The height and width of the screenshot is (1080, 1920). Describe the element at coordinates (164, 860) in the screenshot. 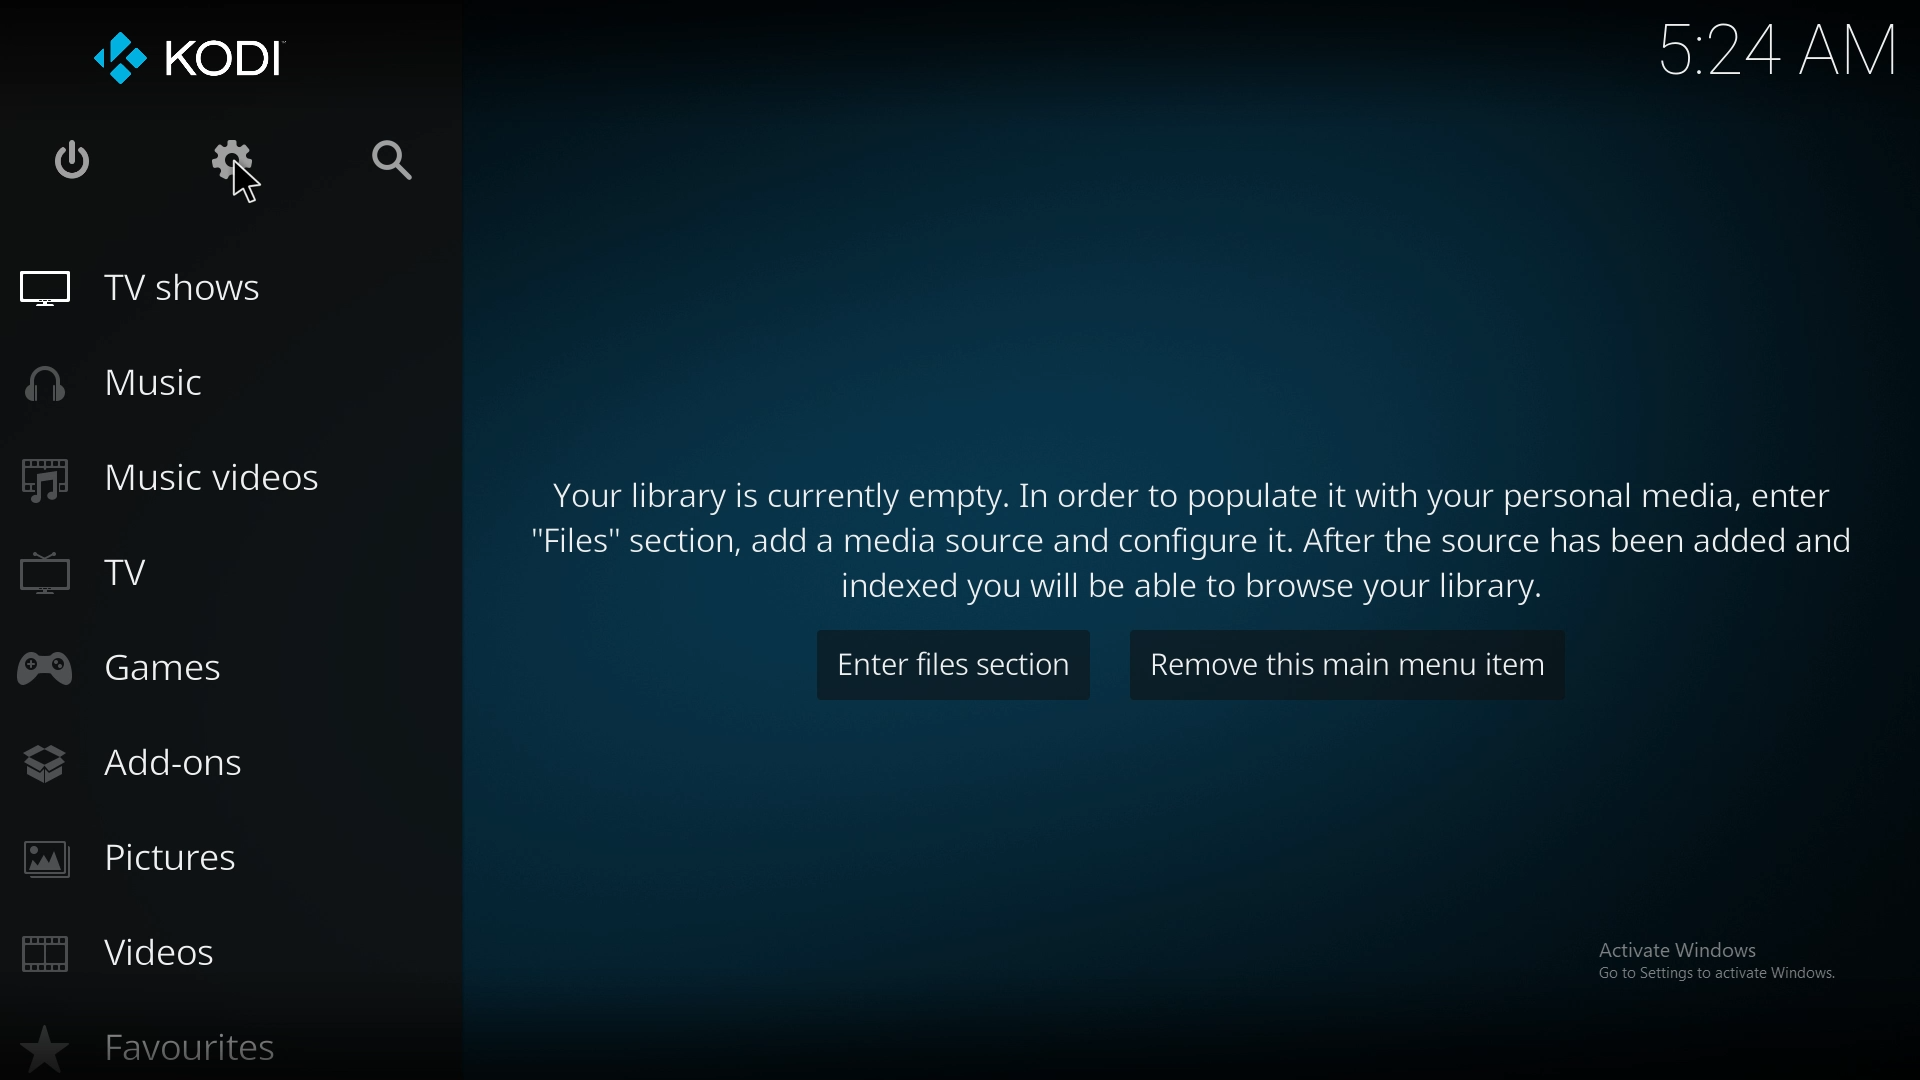

I see `pictures` at that location.